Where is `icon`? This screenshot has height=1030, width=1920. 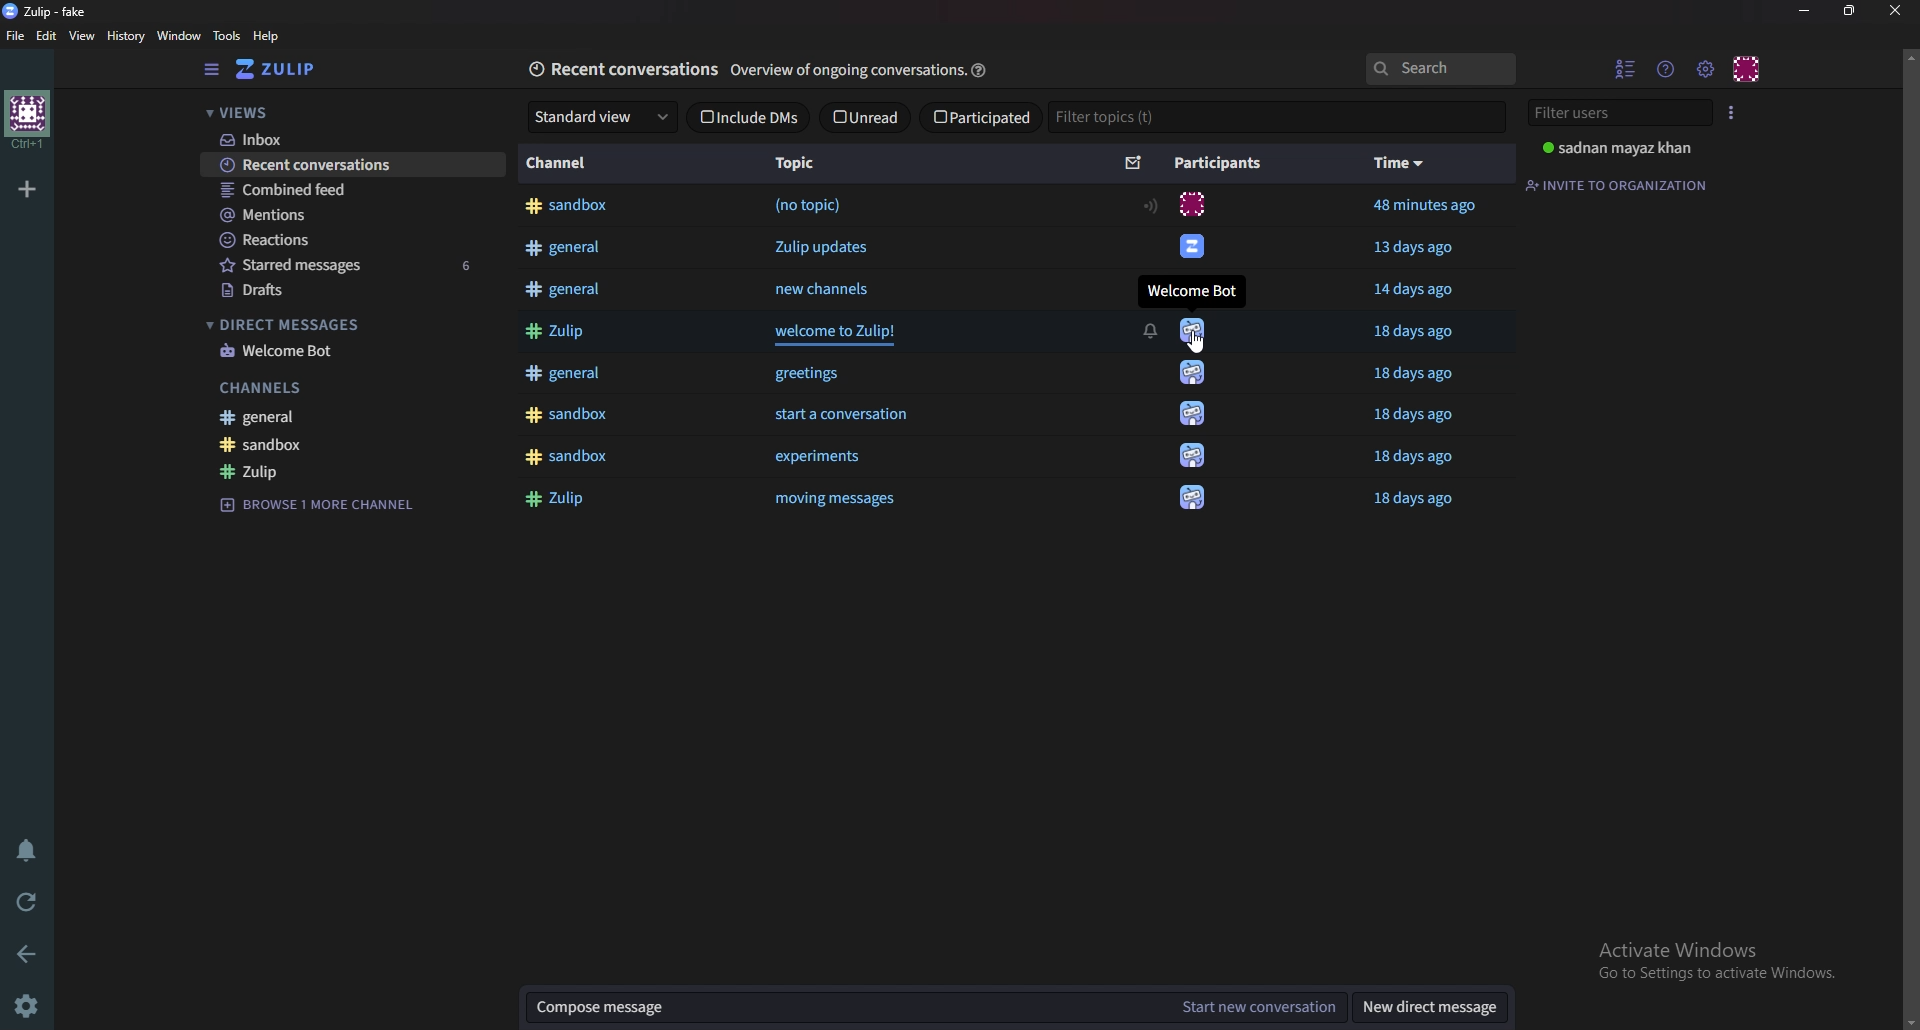
icon is located at coordinates (1188, 249).